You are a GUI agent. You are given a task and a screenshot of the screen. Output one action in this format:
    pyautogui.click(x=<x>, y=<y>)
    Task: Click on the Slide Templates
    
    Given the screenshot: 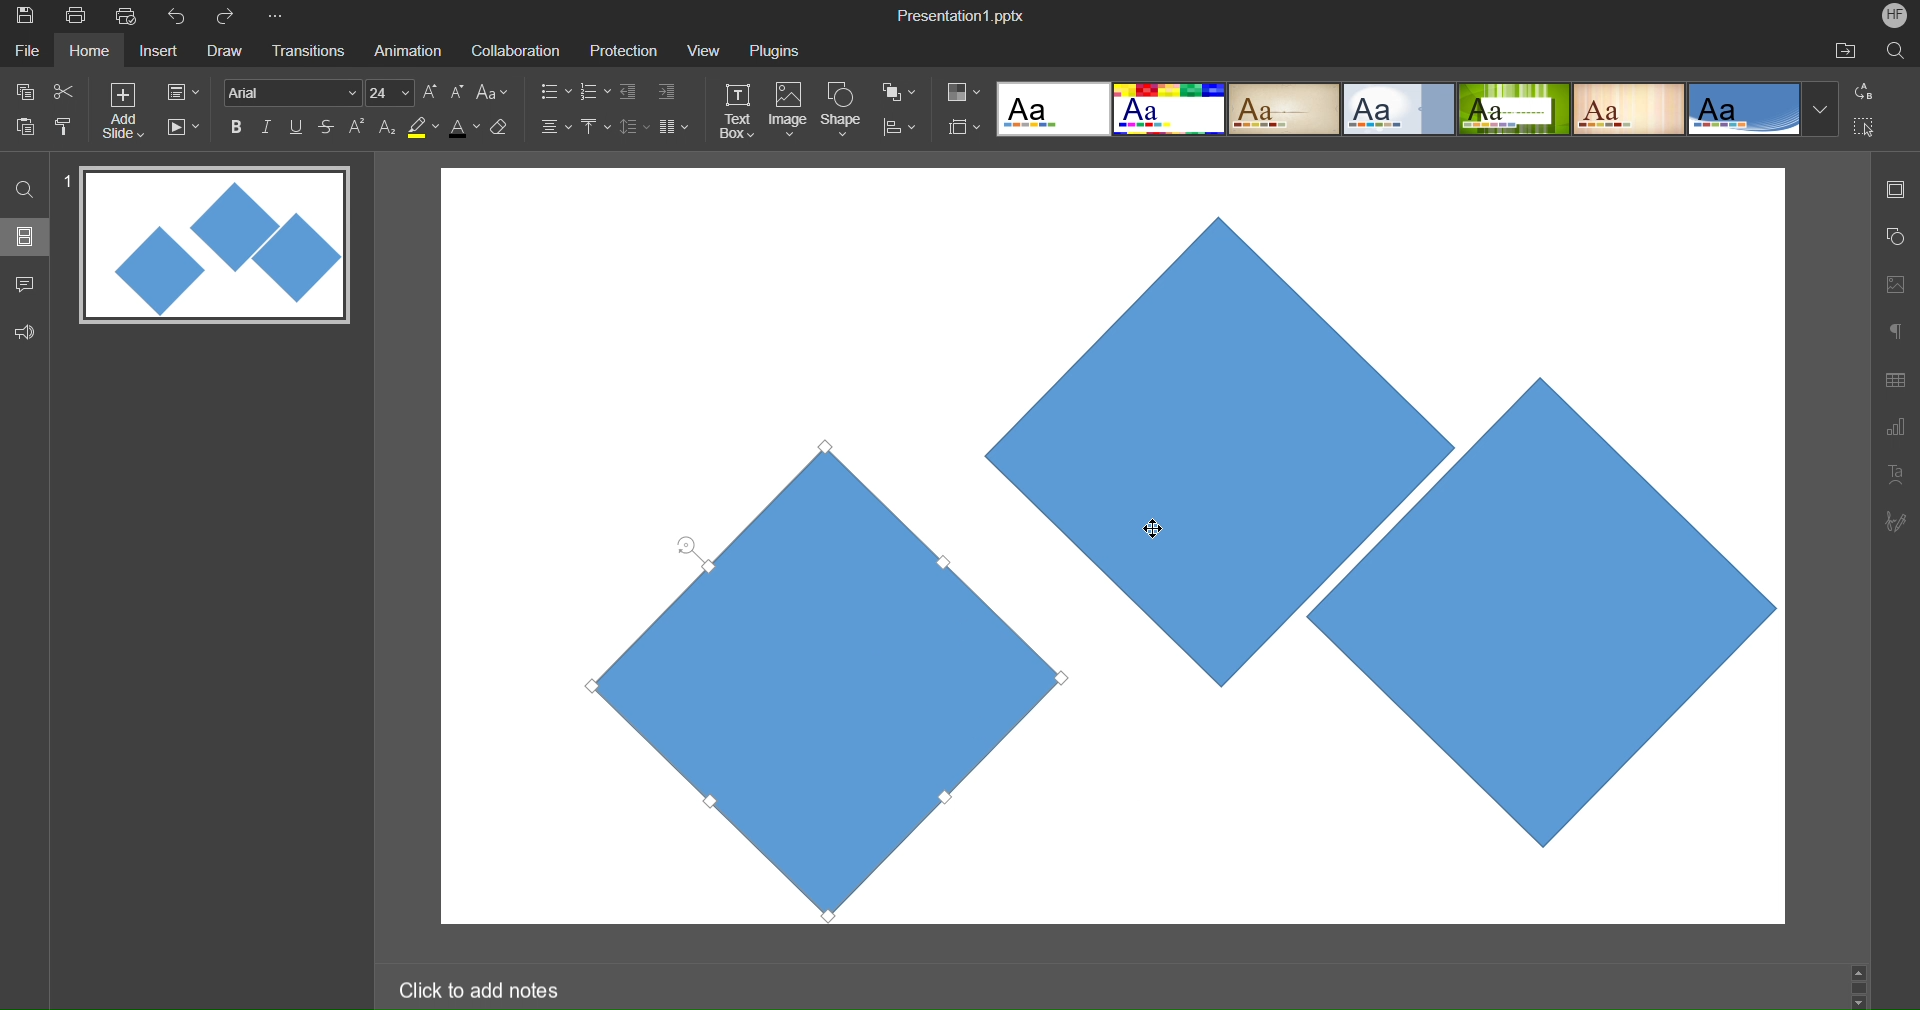 What is the action you would take?
    pyautogui.click(x=1418, y=107)
    